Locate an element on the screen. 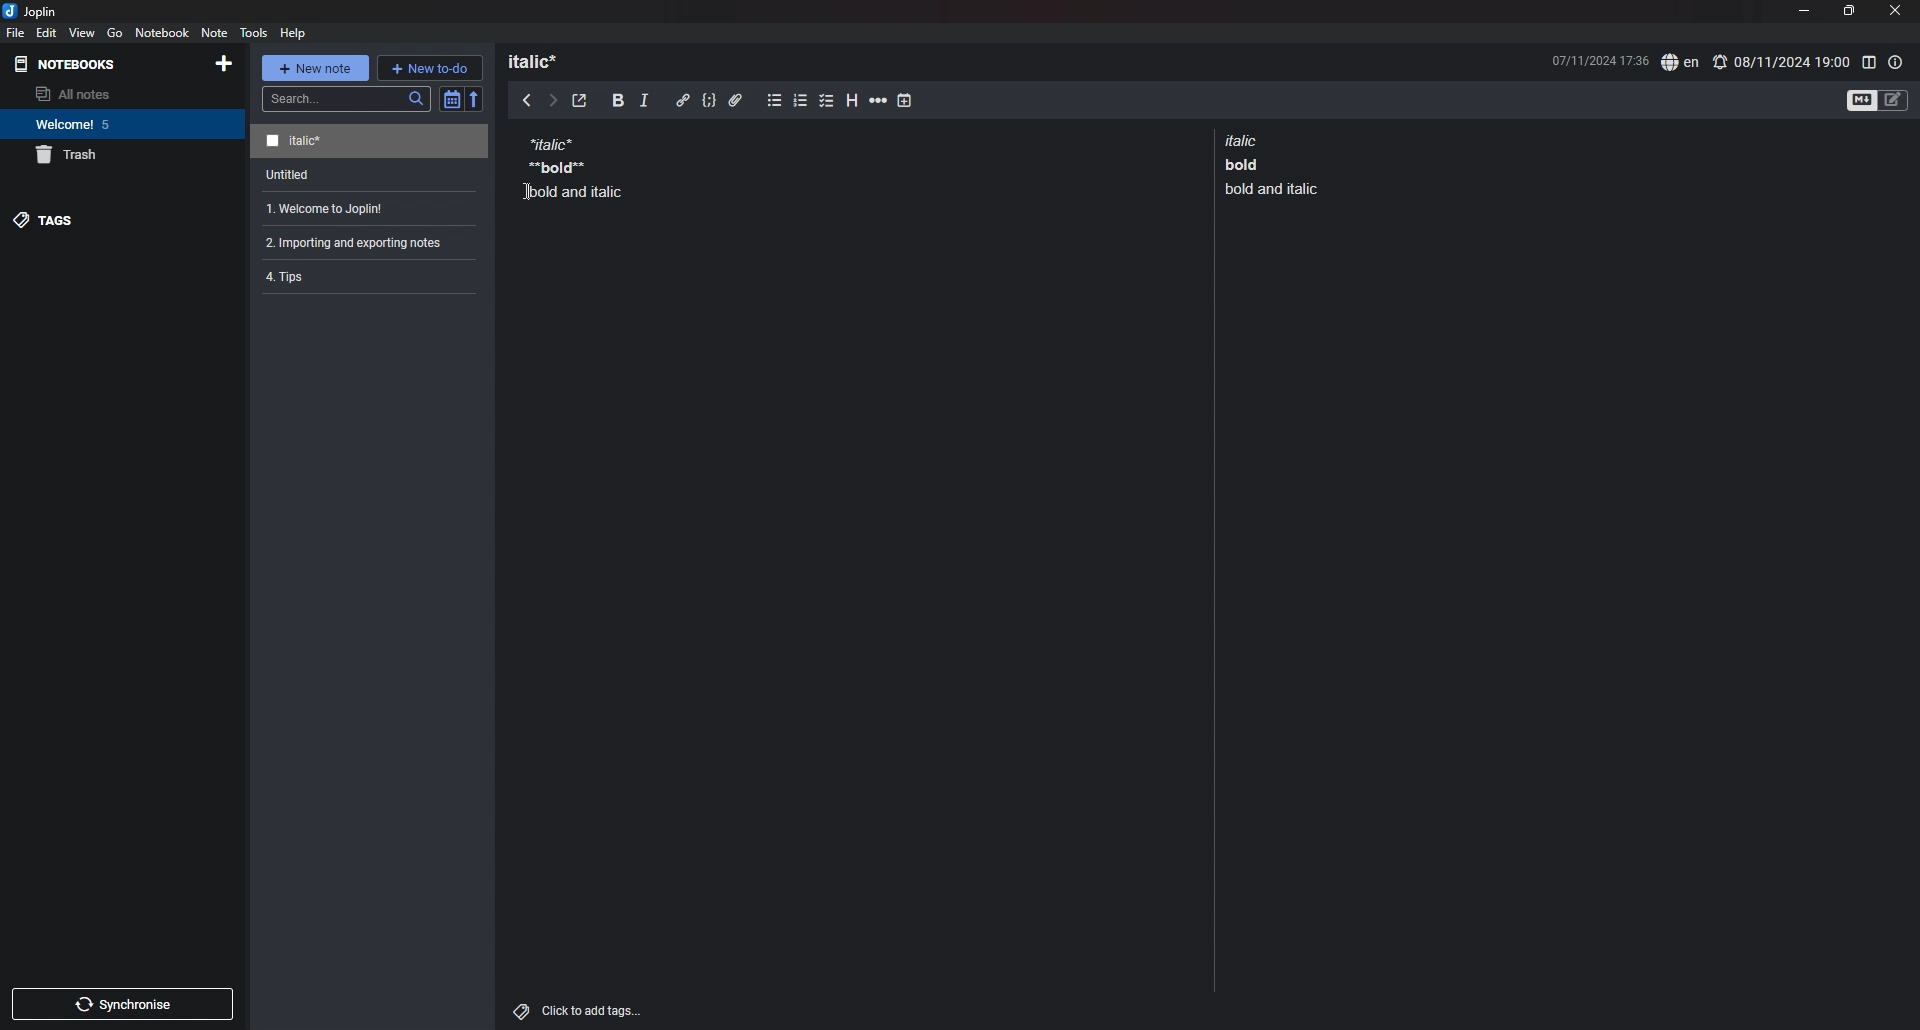 The height and width of the screenshot is (1030, 1920). add notebook is located at coordinates (222, 63).